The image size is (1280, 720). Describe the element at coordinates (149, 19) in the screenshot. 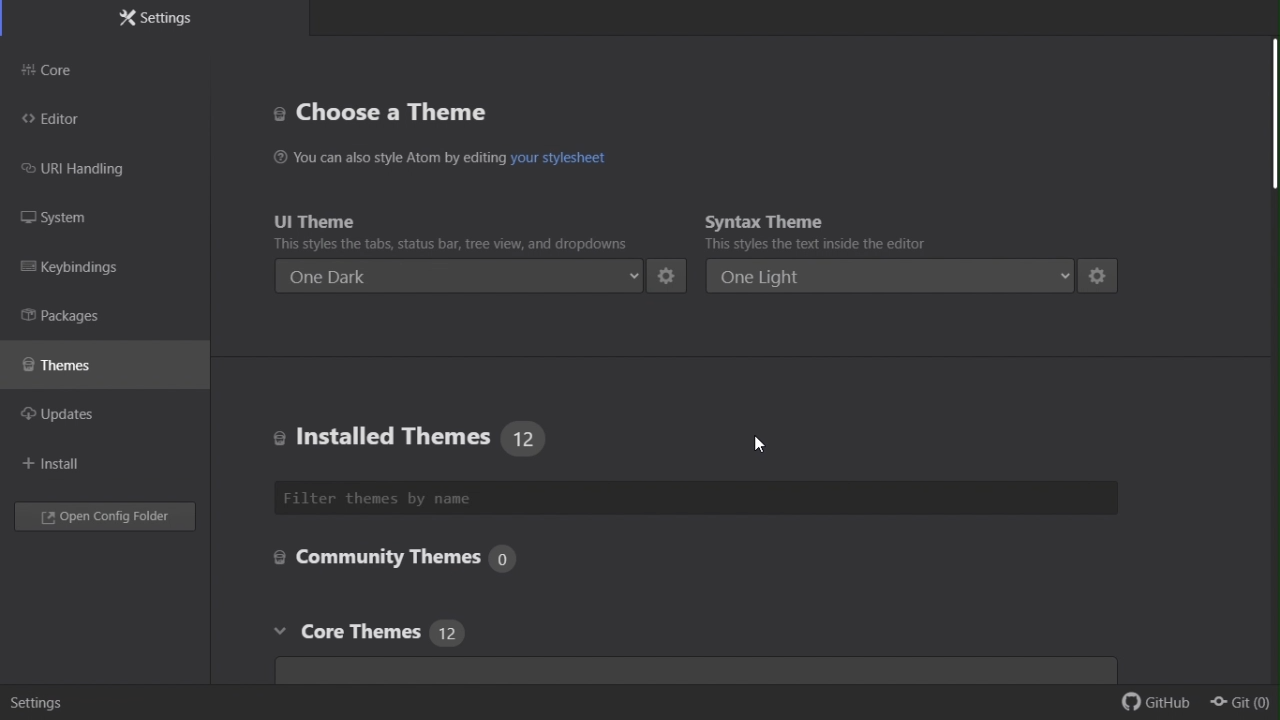

I see `Settings` at that location.